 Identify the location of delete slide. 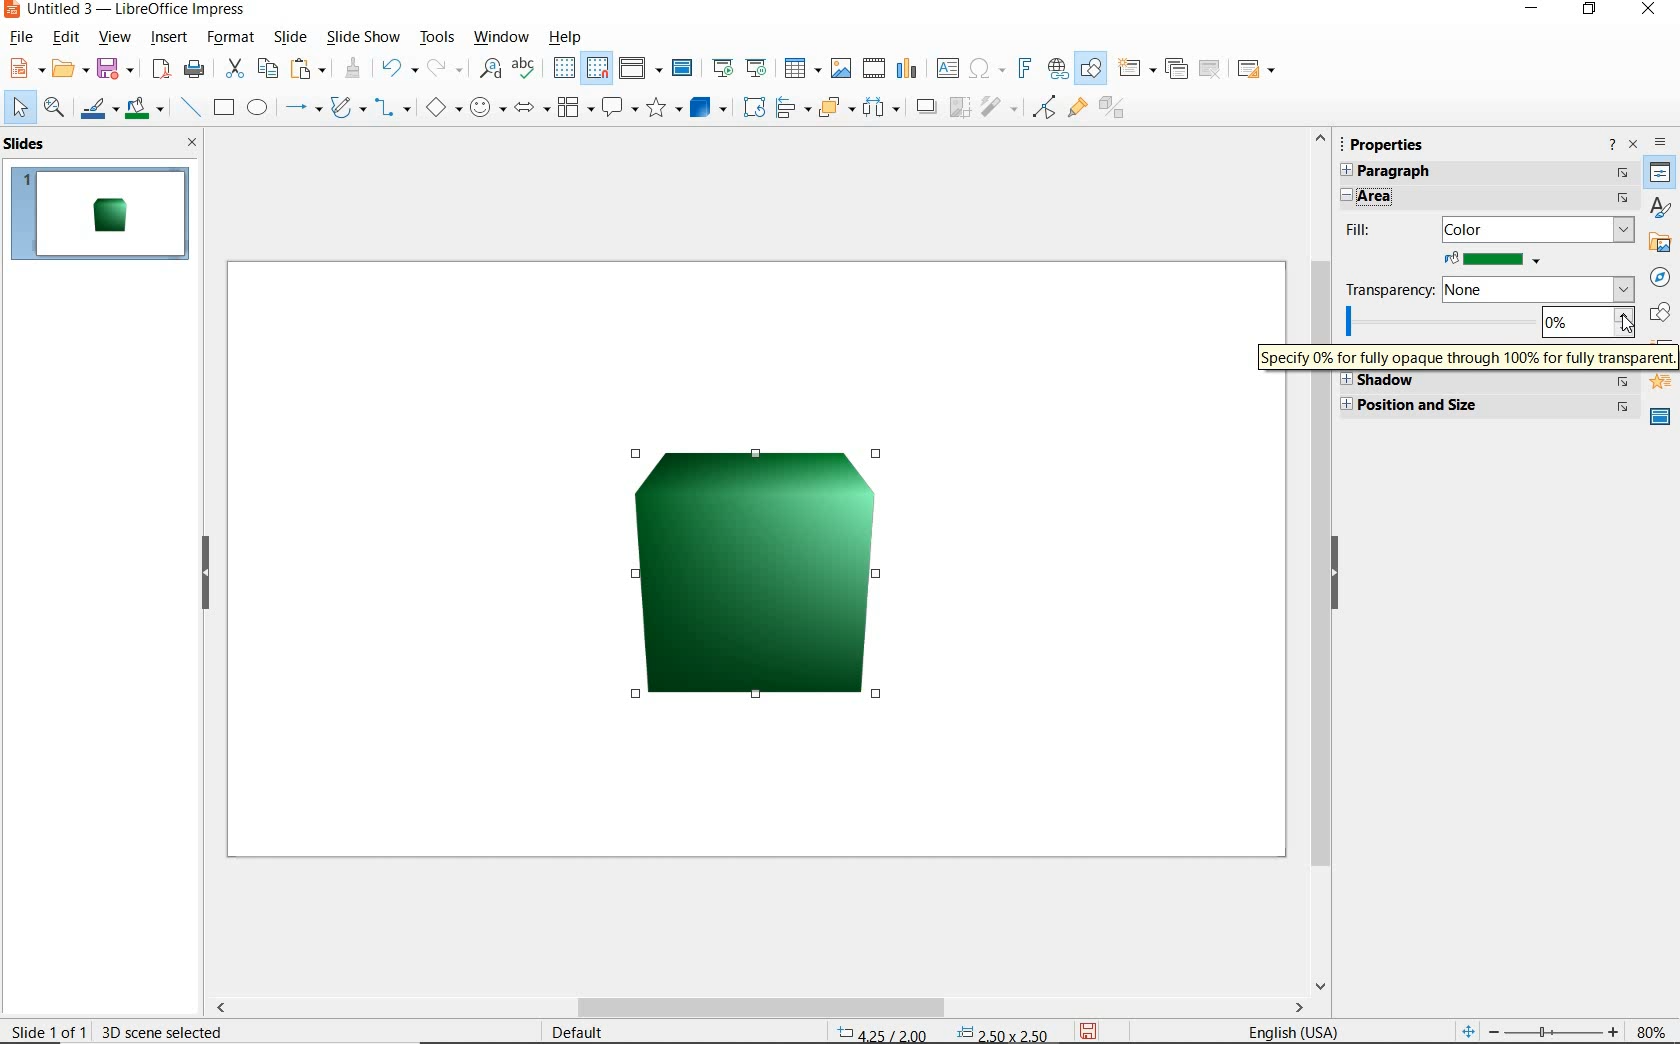
(1211, 69).